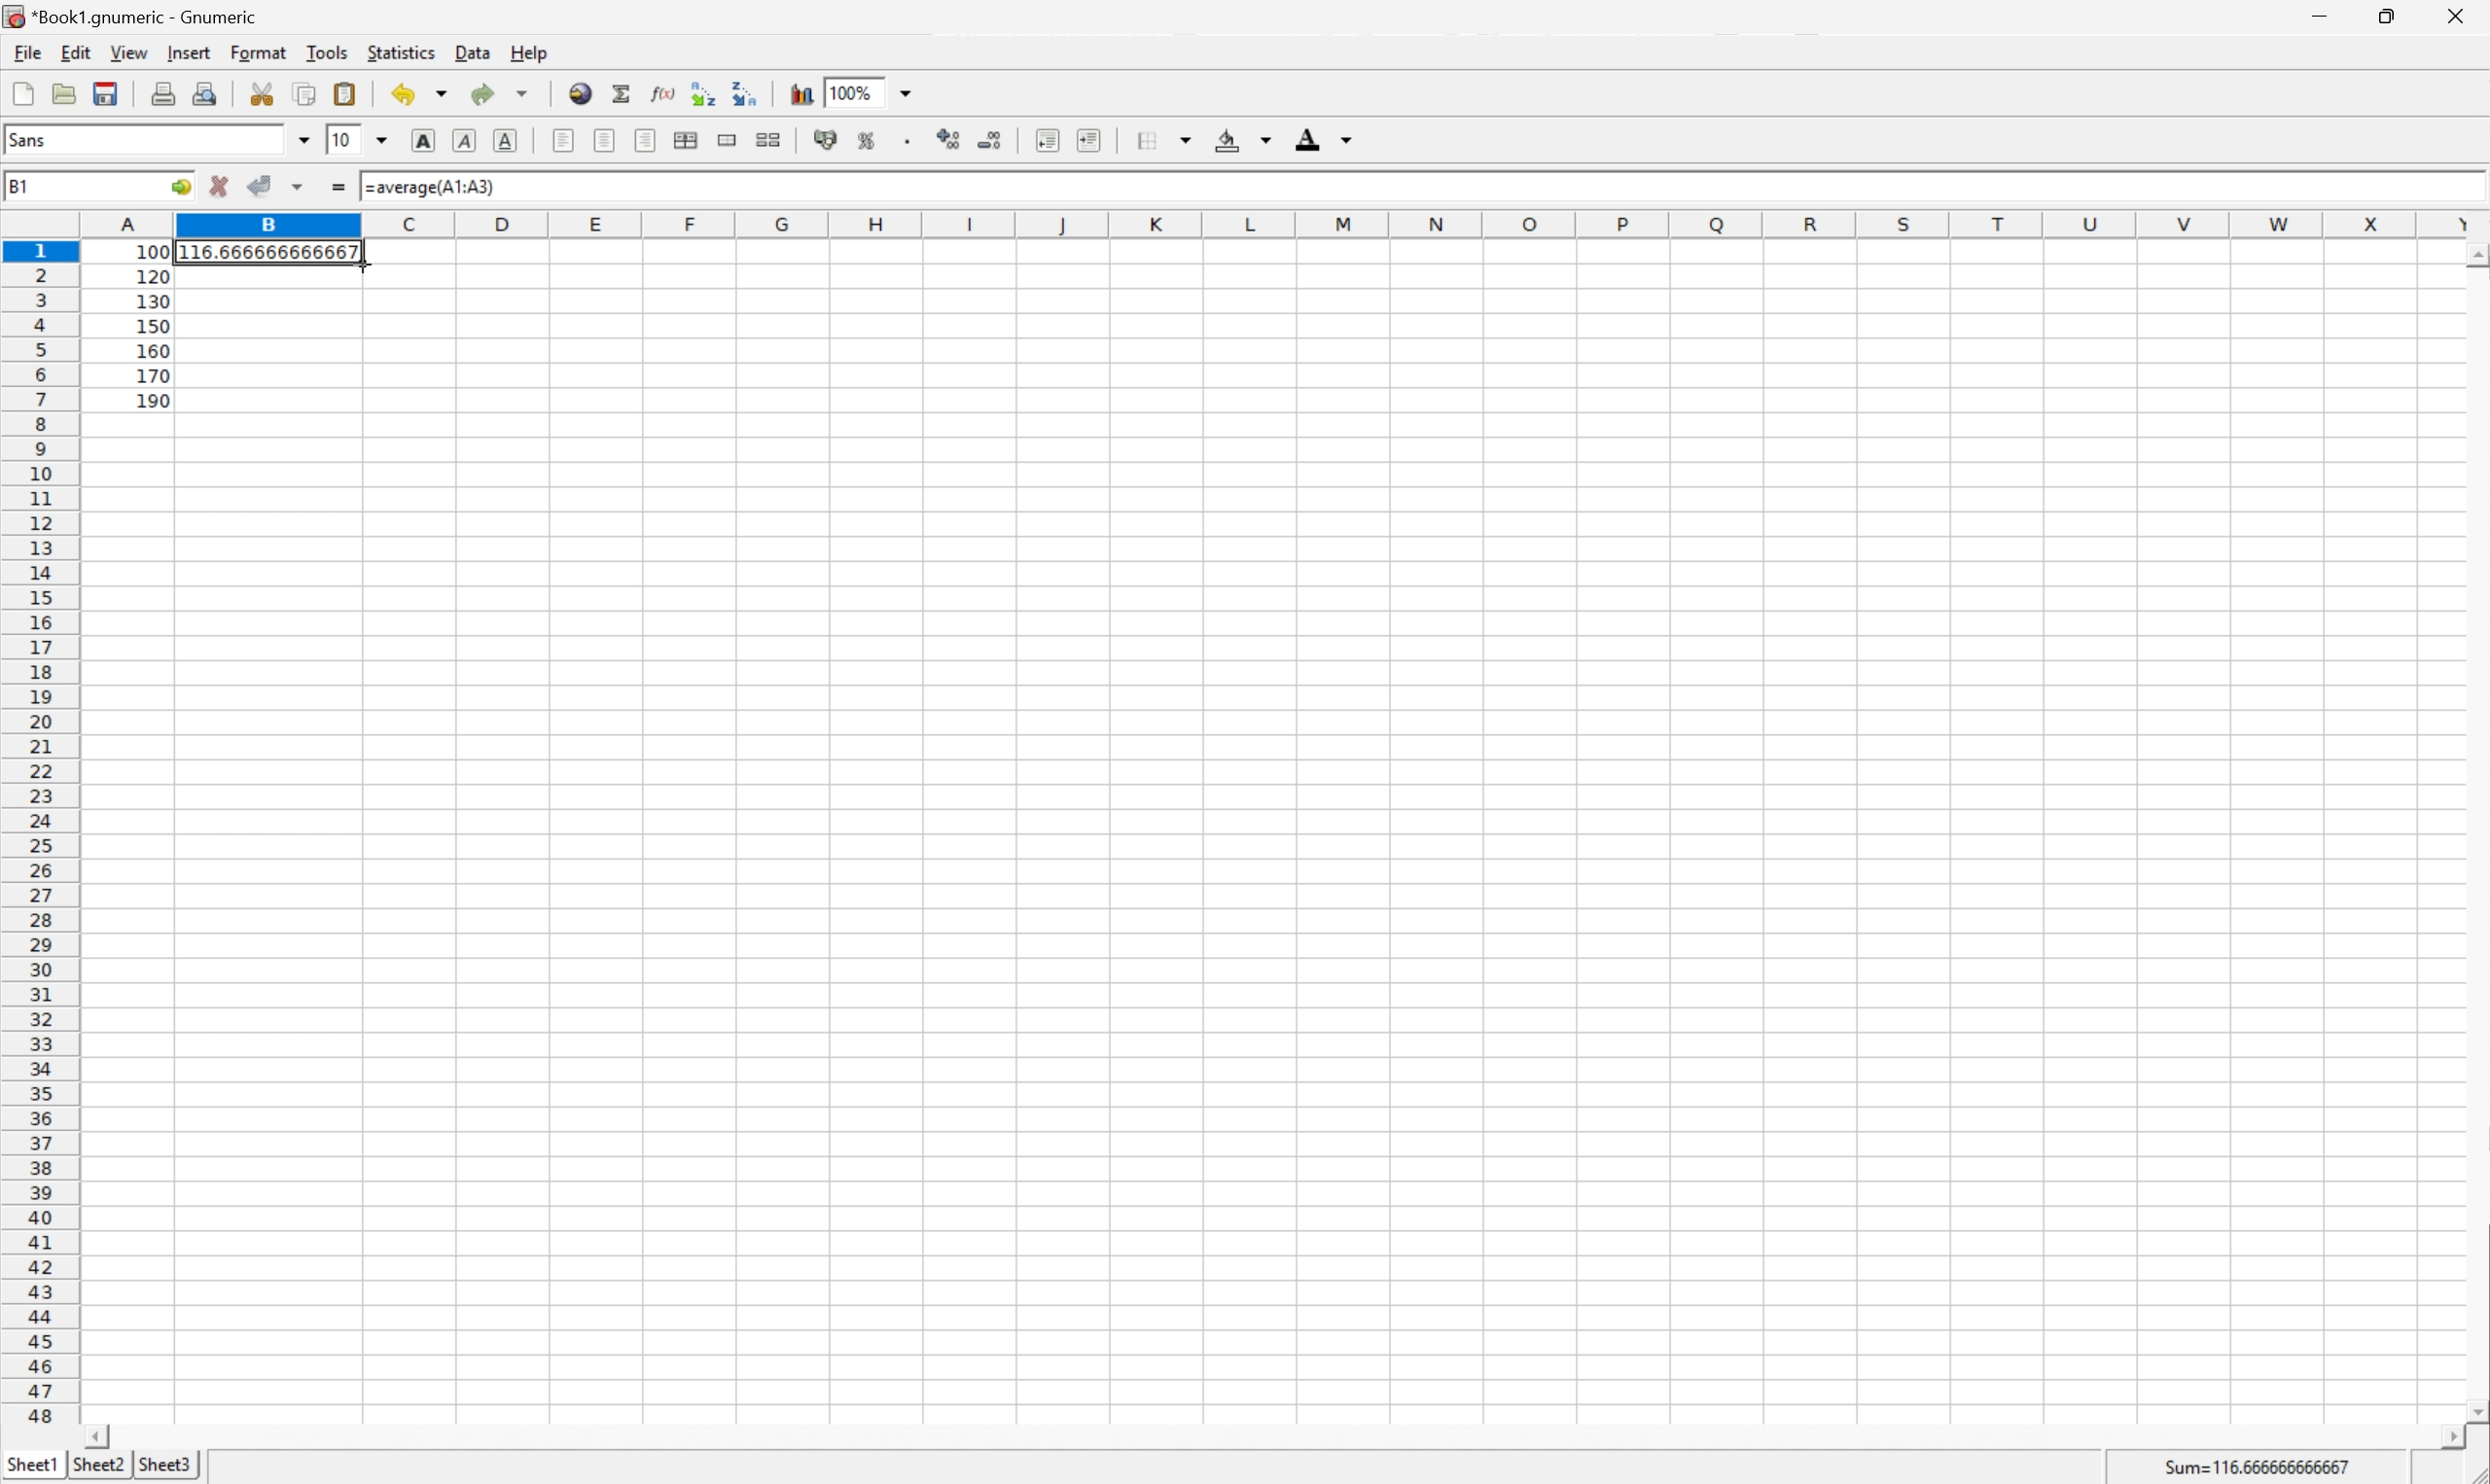 The width and height of the screenshot is (2490, 1484). Describe the element at coordinates (385, 140) in the screenshot. I see `Drop Down` at that location.